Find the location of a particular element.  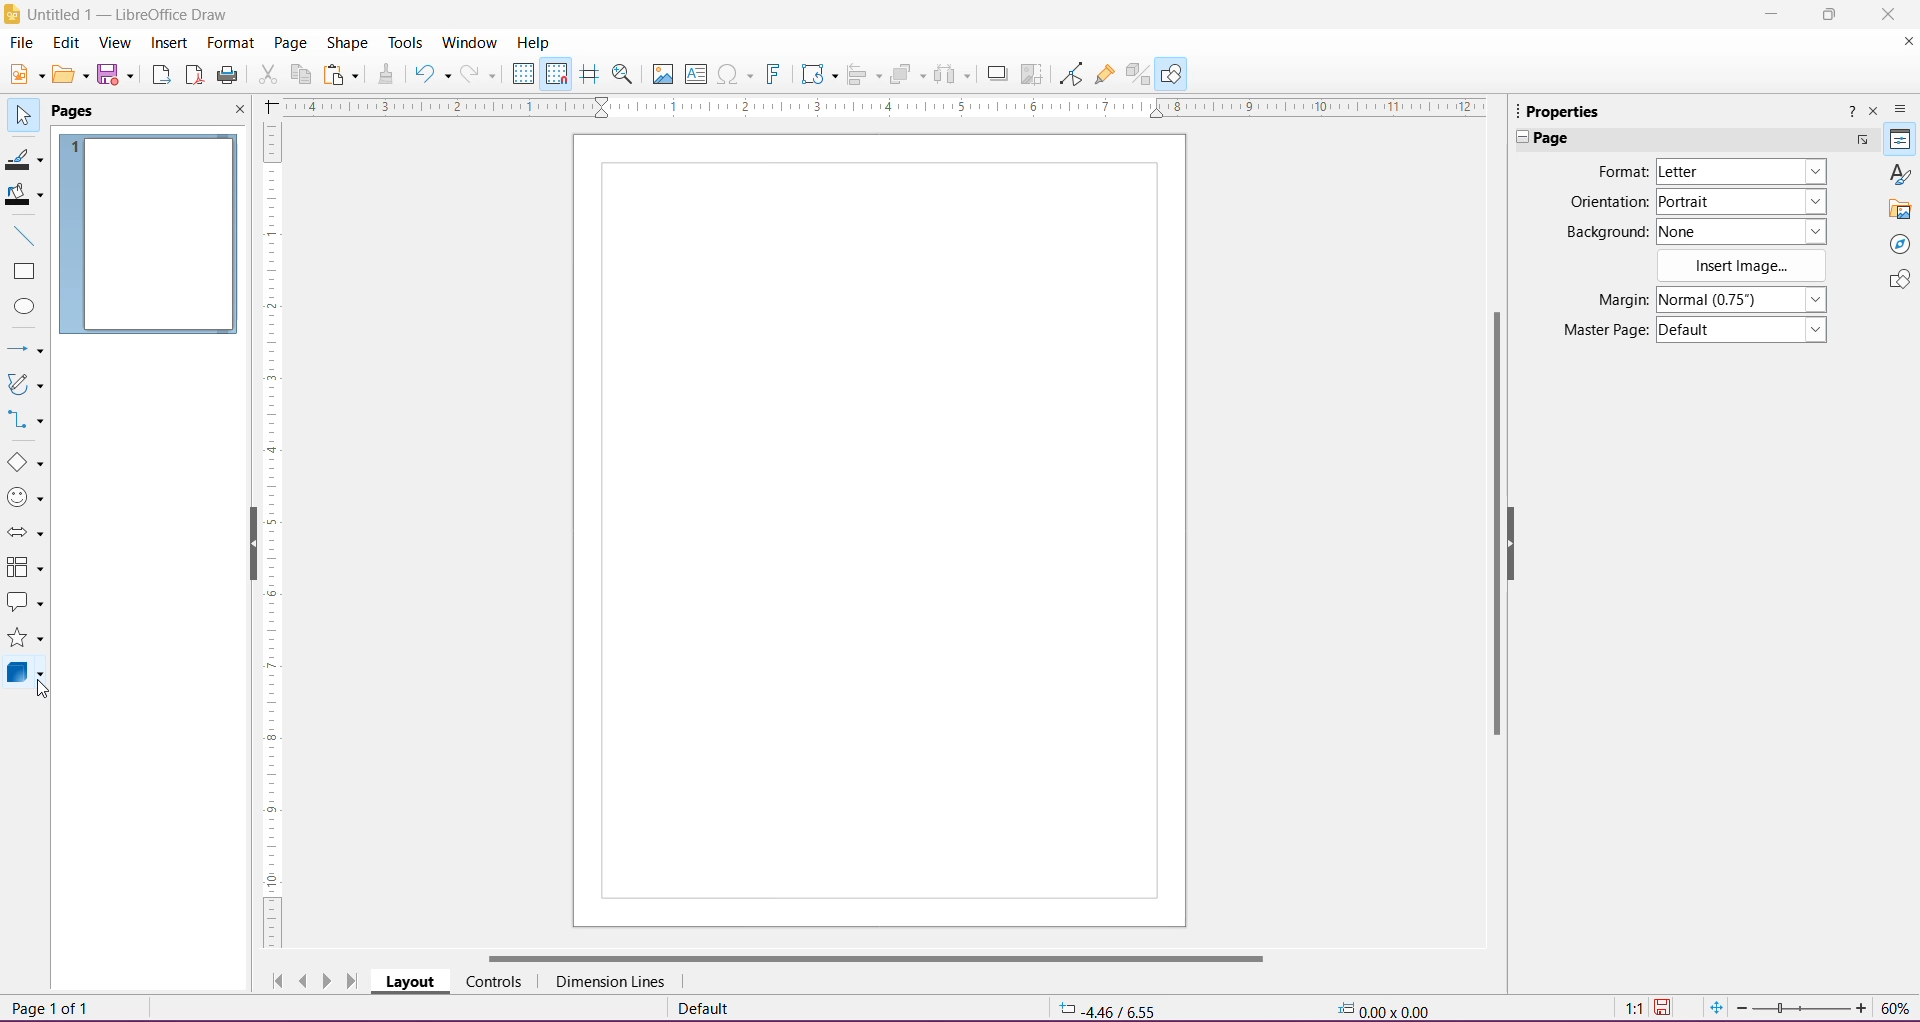

Select Item is located at coordinates (23, 113).